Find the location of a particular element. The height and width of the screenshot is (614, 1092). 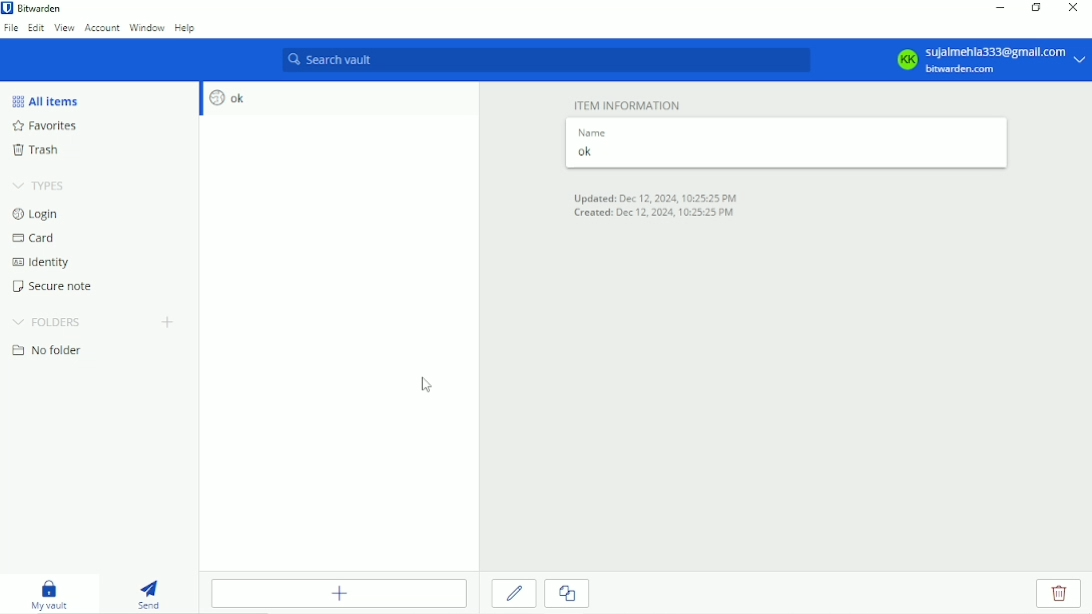

Send is located at coordinates (150, 592).